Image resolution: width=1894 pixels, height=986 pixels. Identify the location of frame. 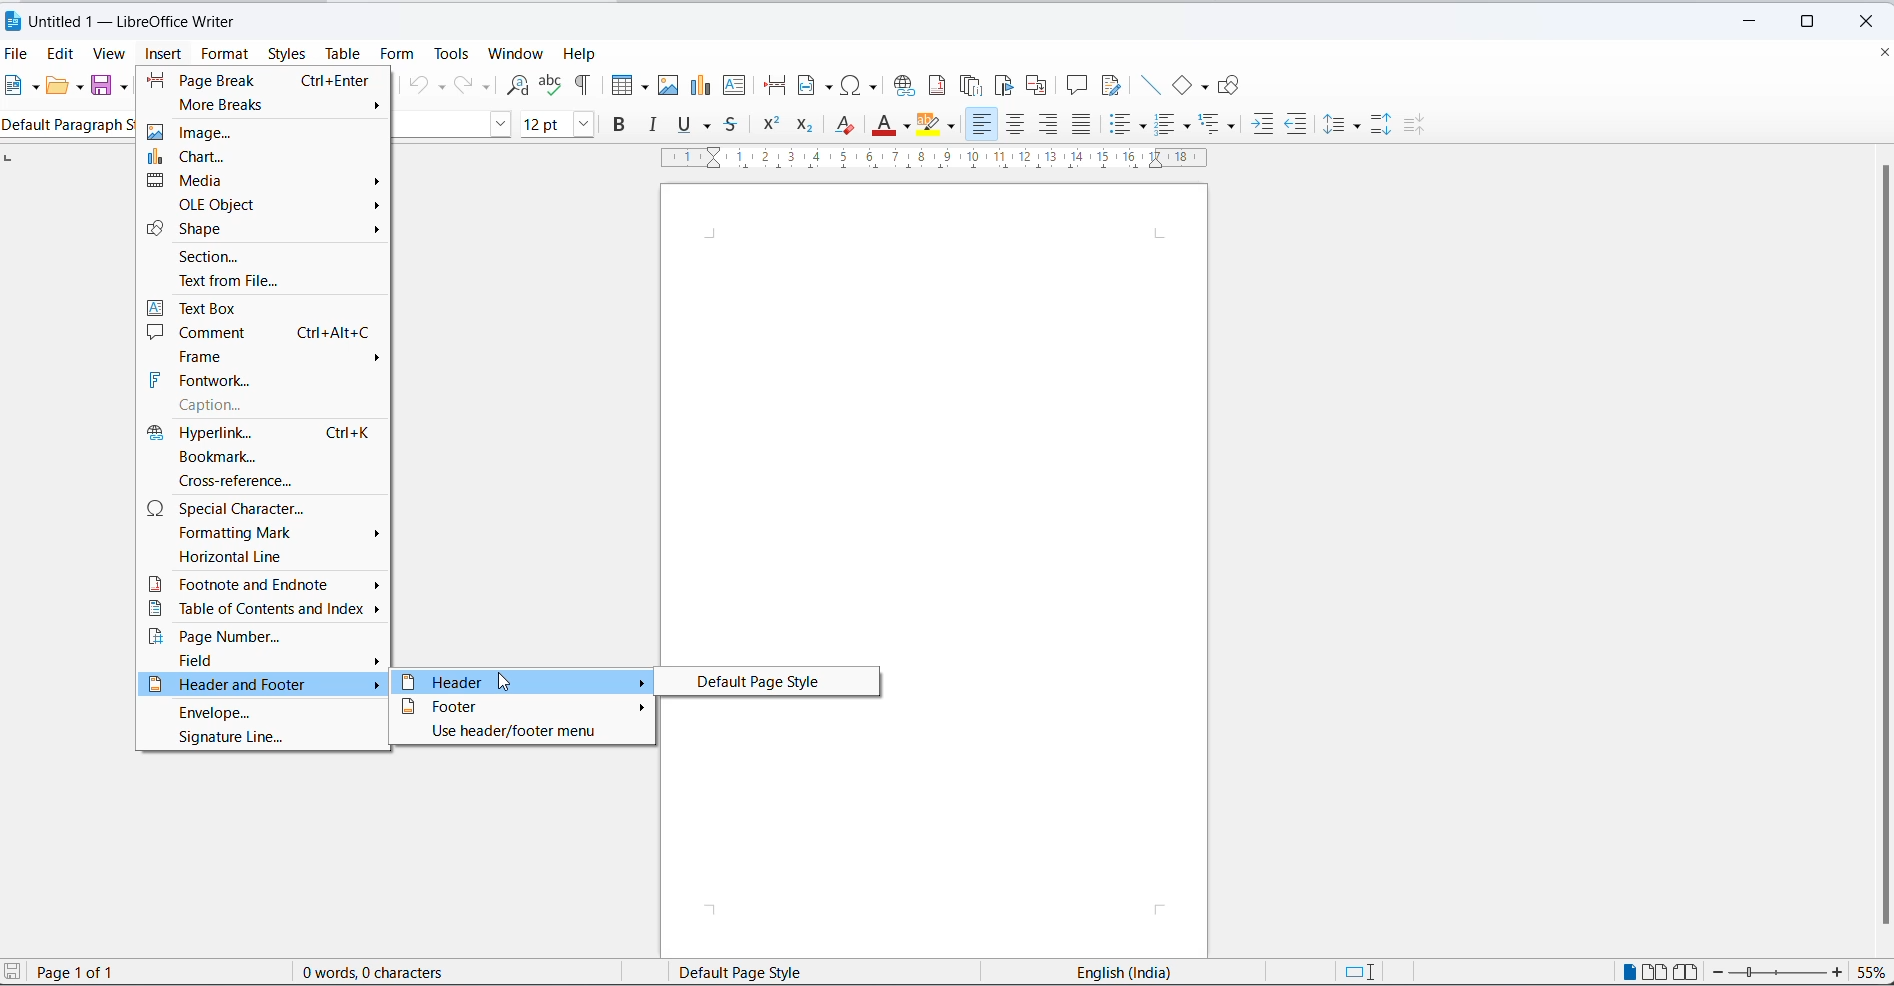
(262, 356).